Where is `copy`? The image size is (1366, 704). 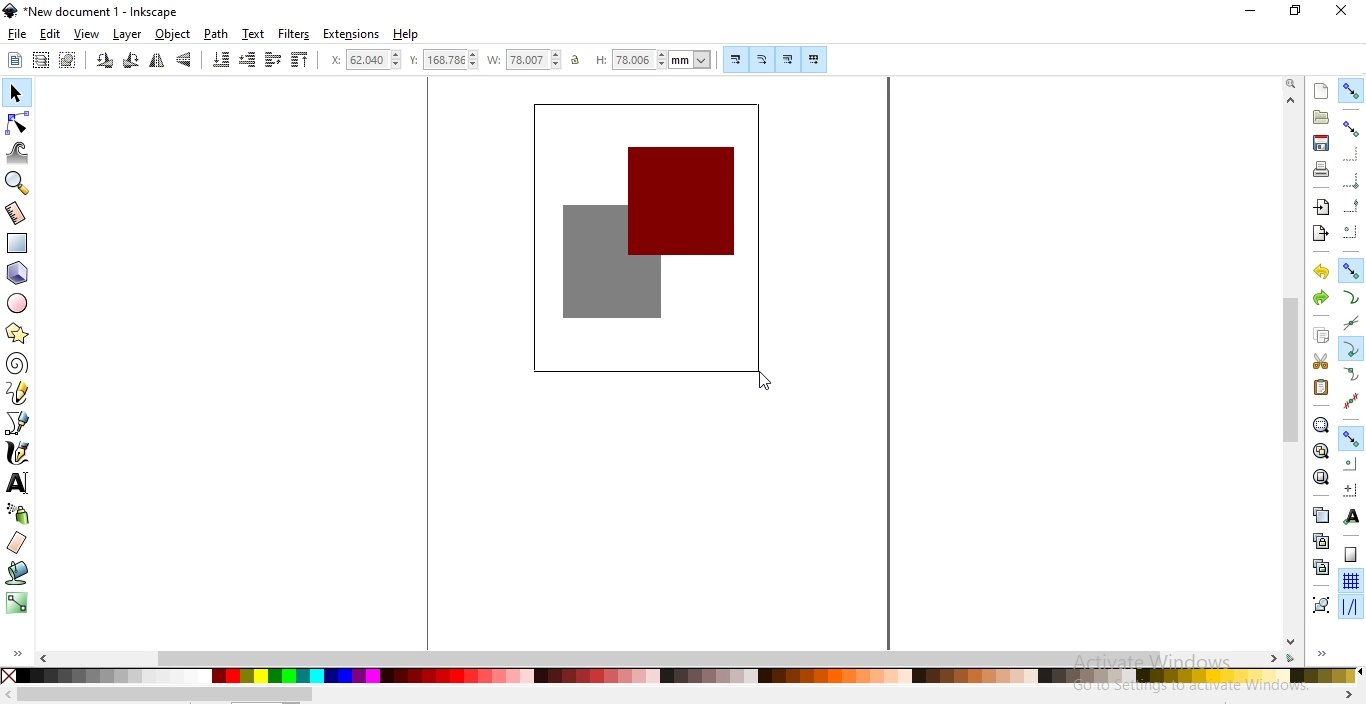
copy is located at coordinates (1321, 335).